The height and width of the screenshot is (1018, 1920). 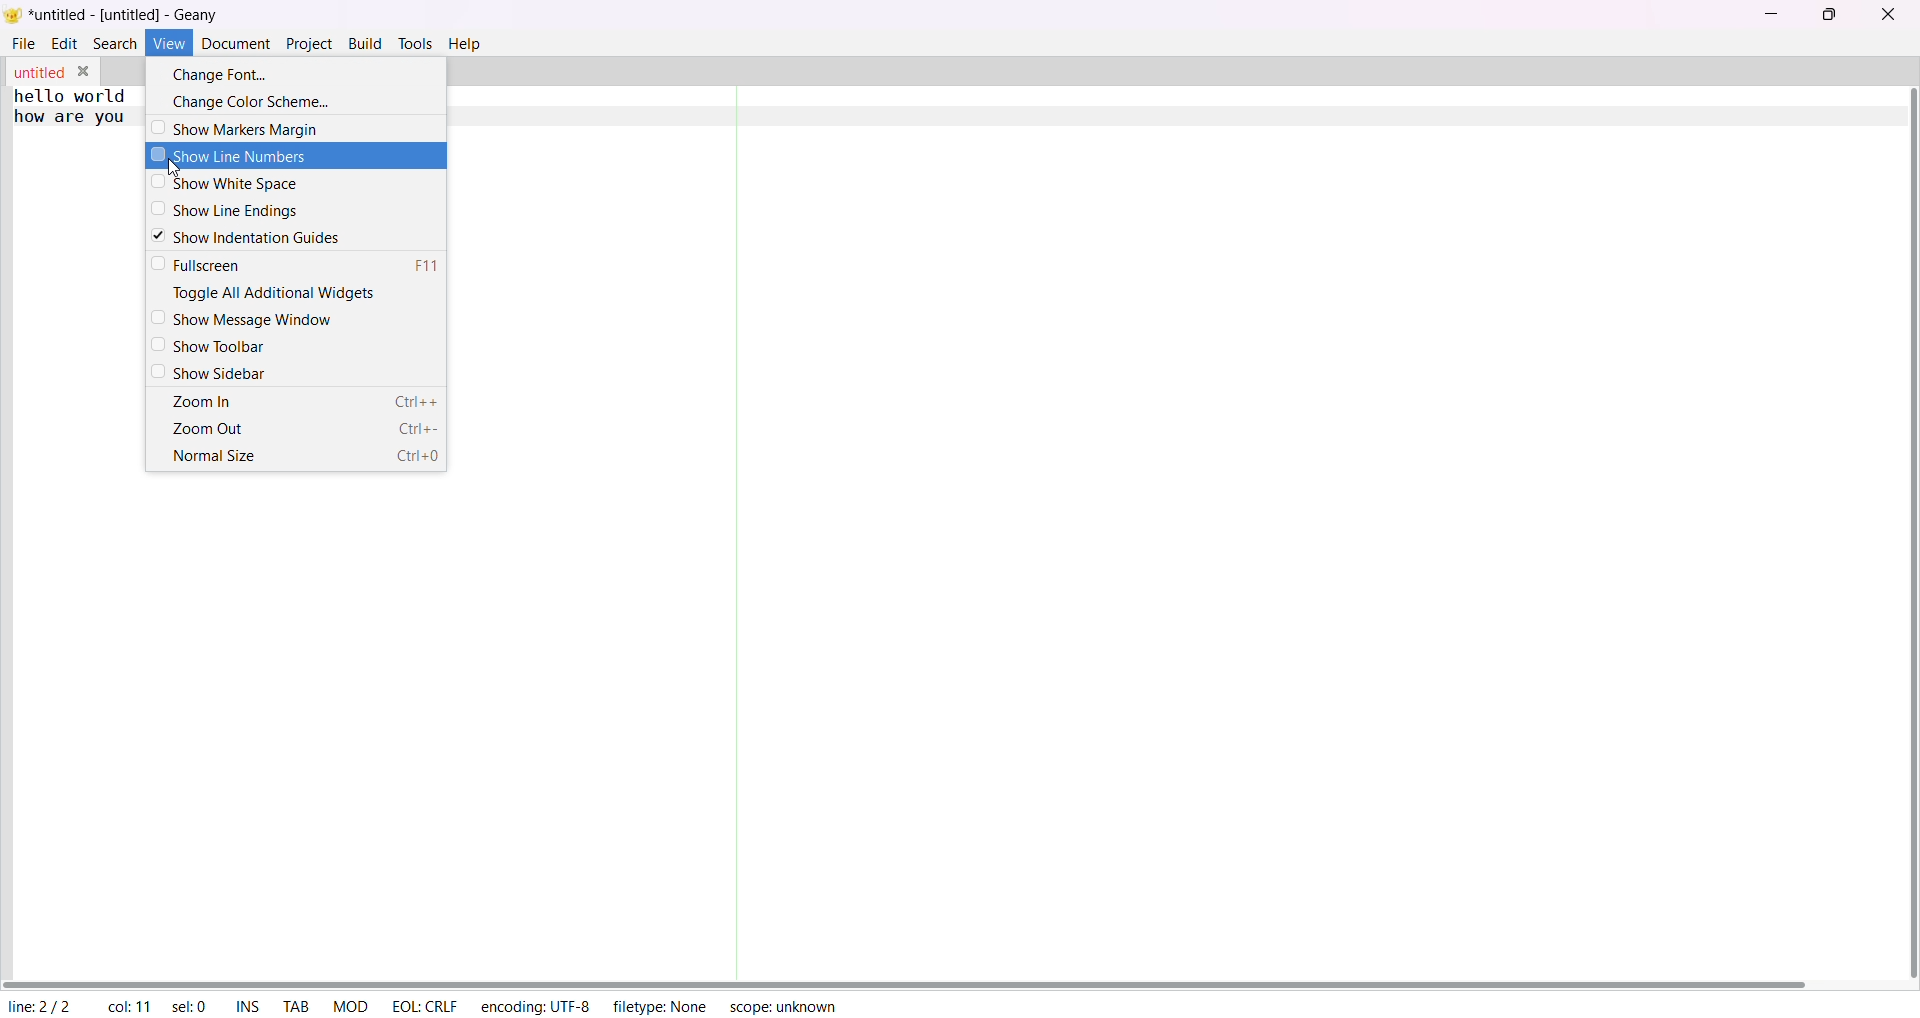 What do you see at coordinates (15, 14) in the screenshot?
I see `logo` at bounding box center [15, 14].